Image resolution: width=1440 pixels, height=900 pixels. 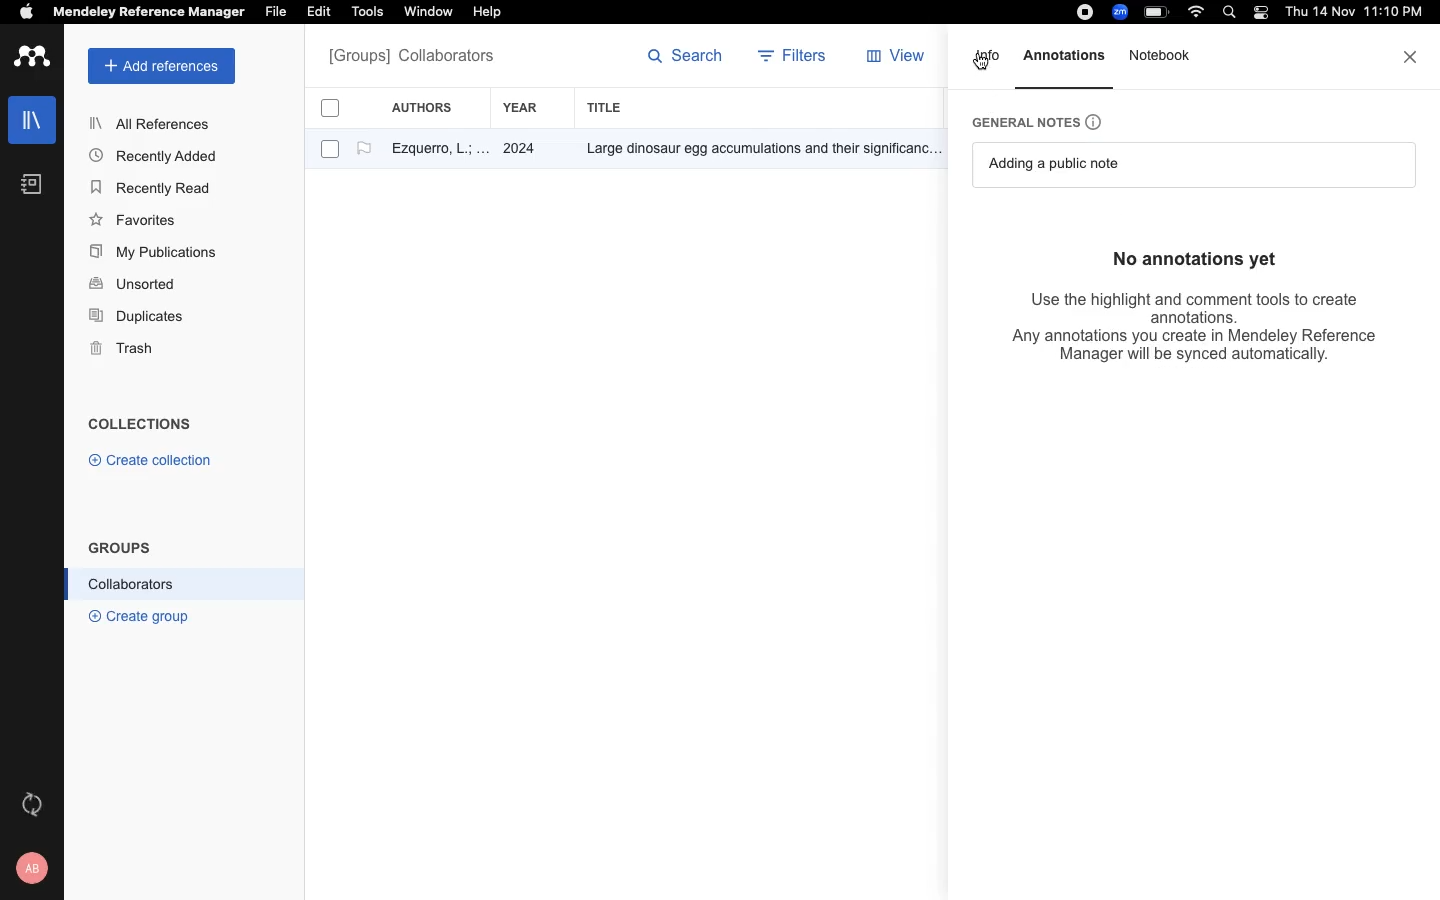 What do you see at coordinates (322, 13) in the screenshot?
I see `Edit` at bounding box center [322, 13].